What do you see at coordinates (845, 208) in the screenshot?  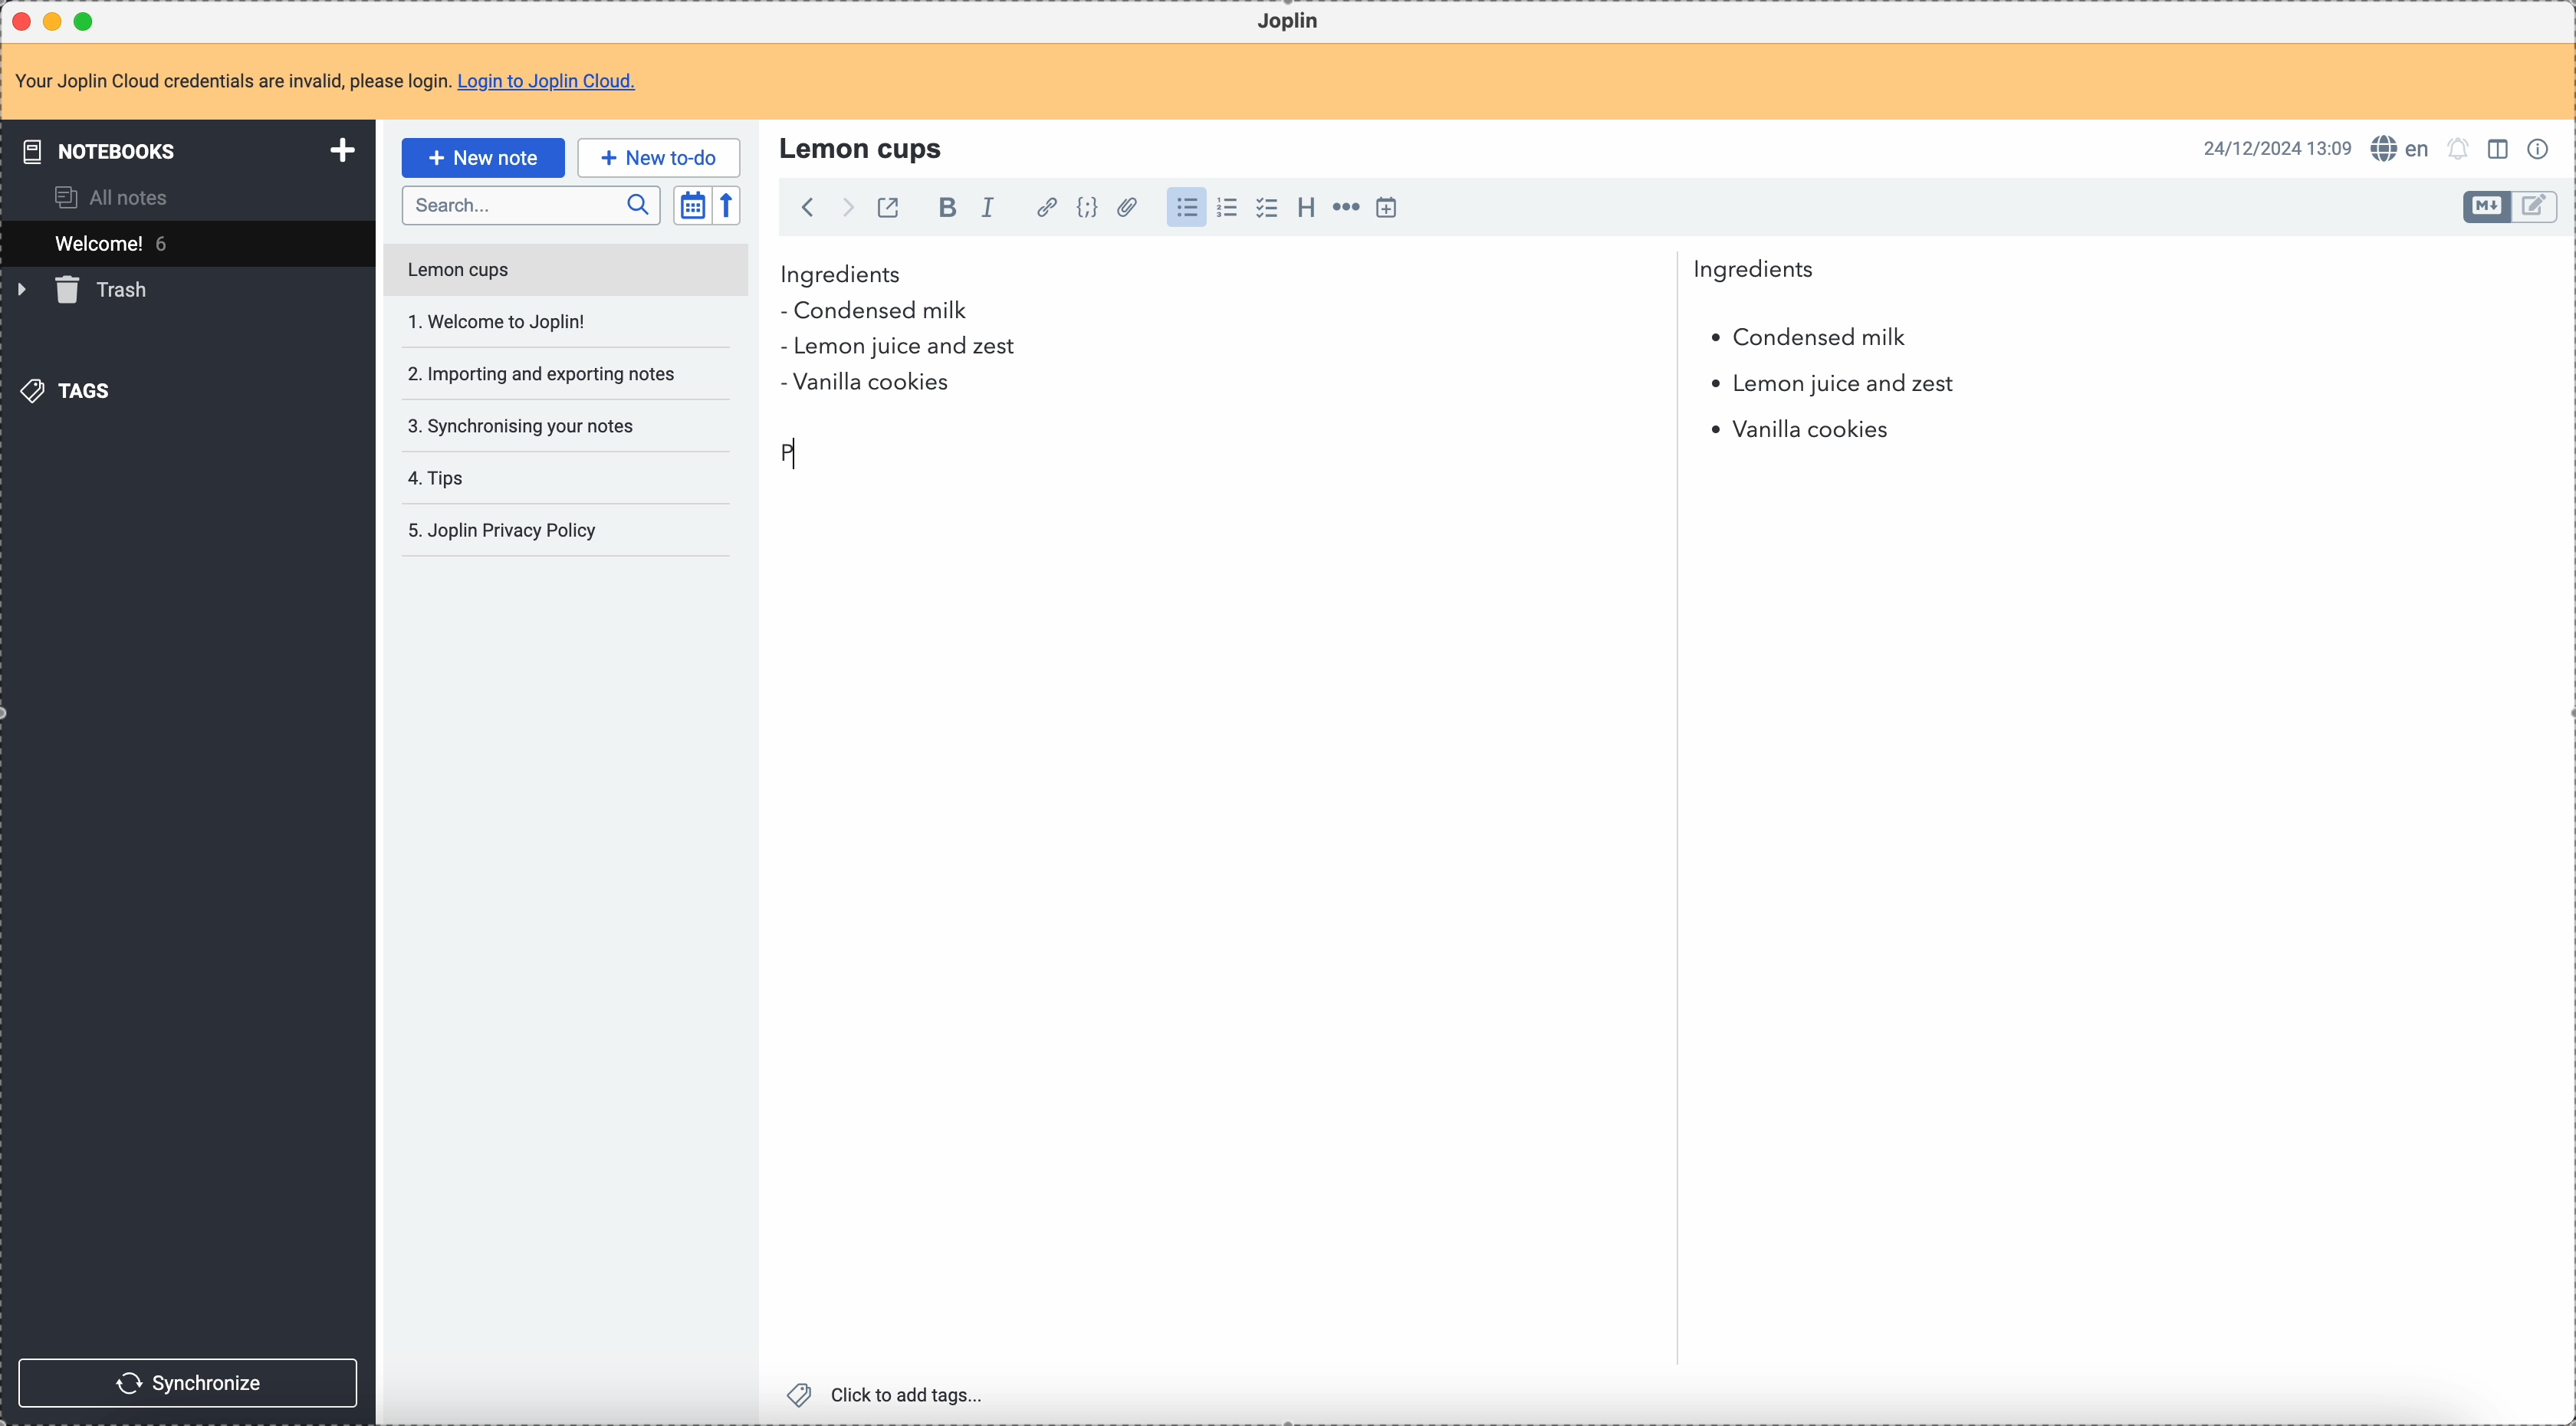 I see `foward` at bounding box center [845, 208].